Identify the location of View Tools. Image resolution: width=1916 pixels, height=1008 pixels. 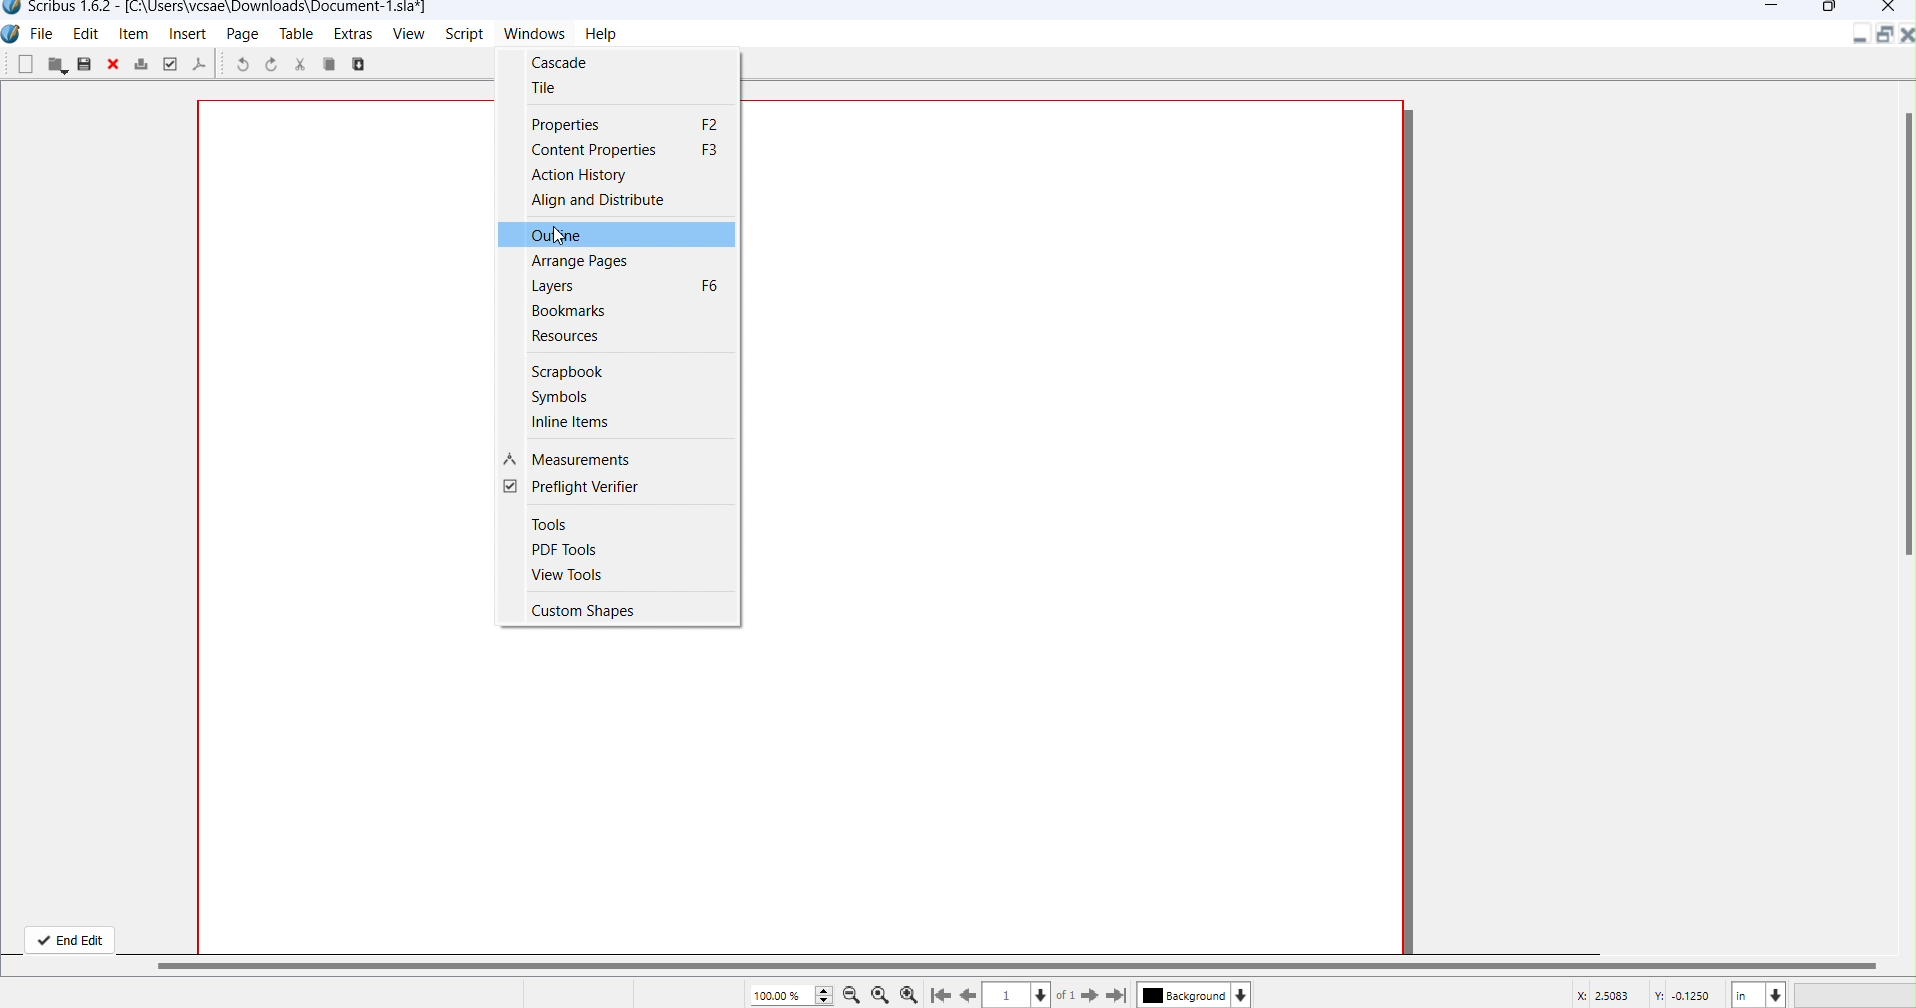
(571, 577).